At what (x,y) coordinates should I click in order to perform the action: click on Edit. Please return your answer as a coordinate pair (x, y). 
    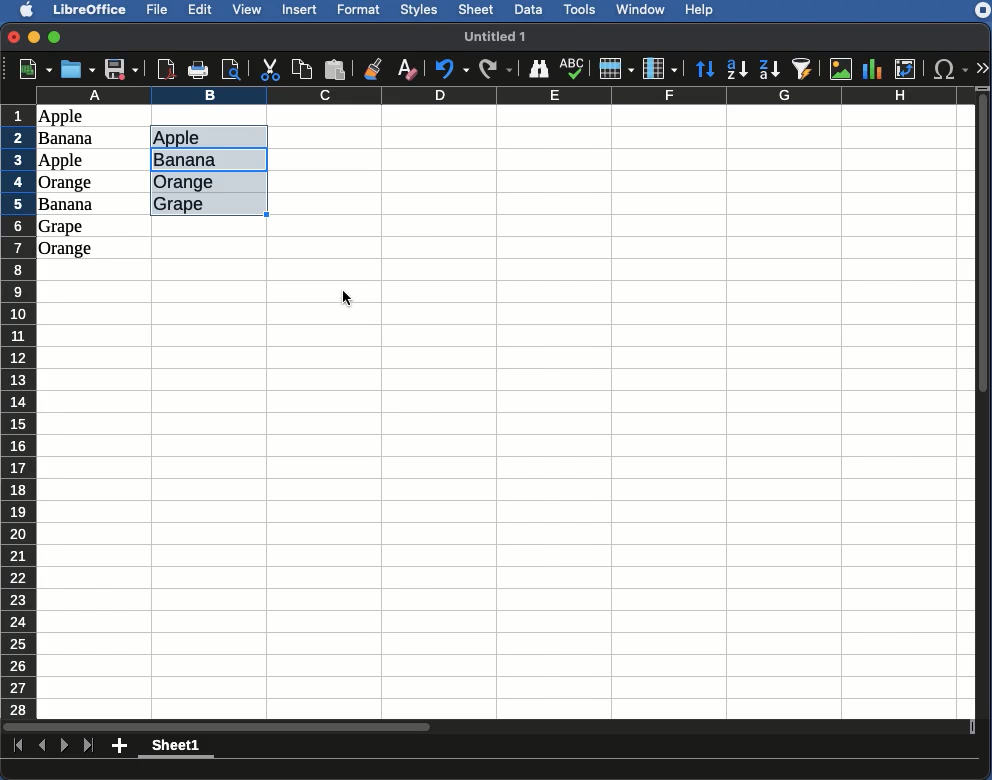
    Looking at the image, I should click on (201, 11).